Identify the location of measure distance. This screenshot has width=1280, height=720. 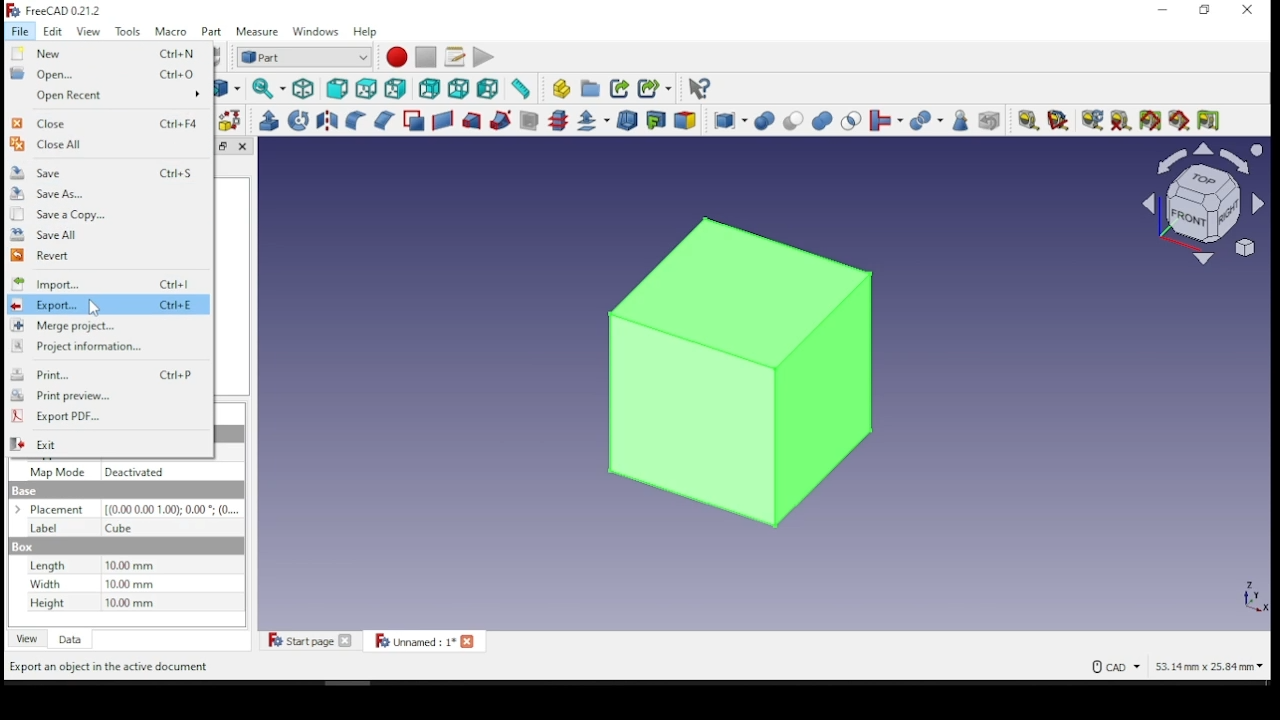
(520, 89).